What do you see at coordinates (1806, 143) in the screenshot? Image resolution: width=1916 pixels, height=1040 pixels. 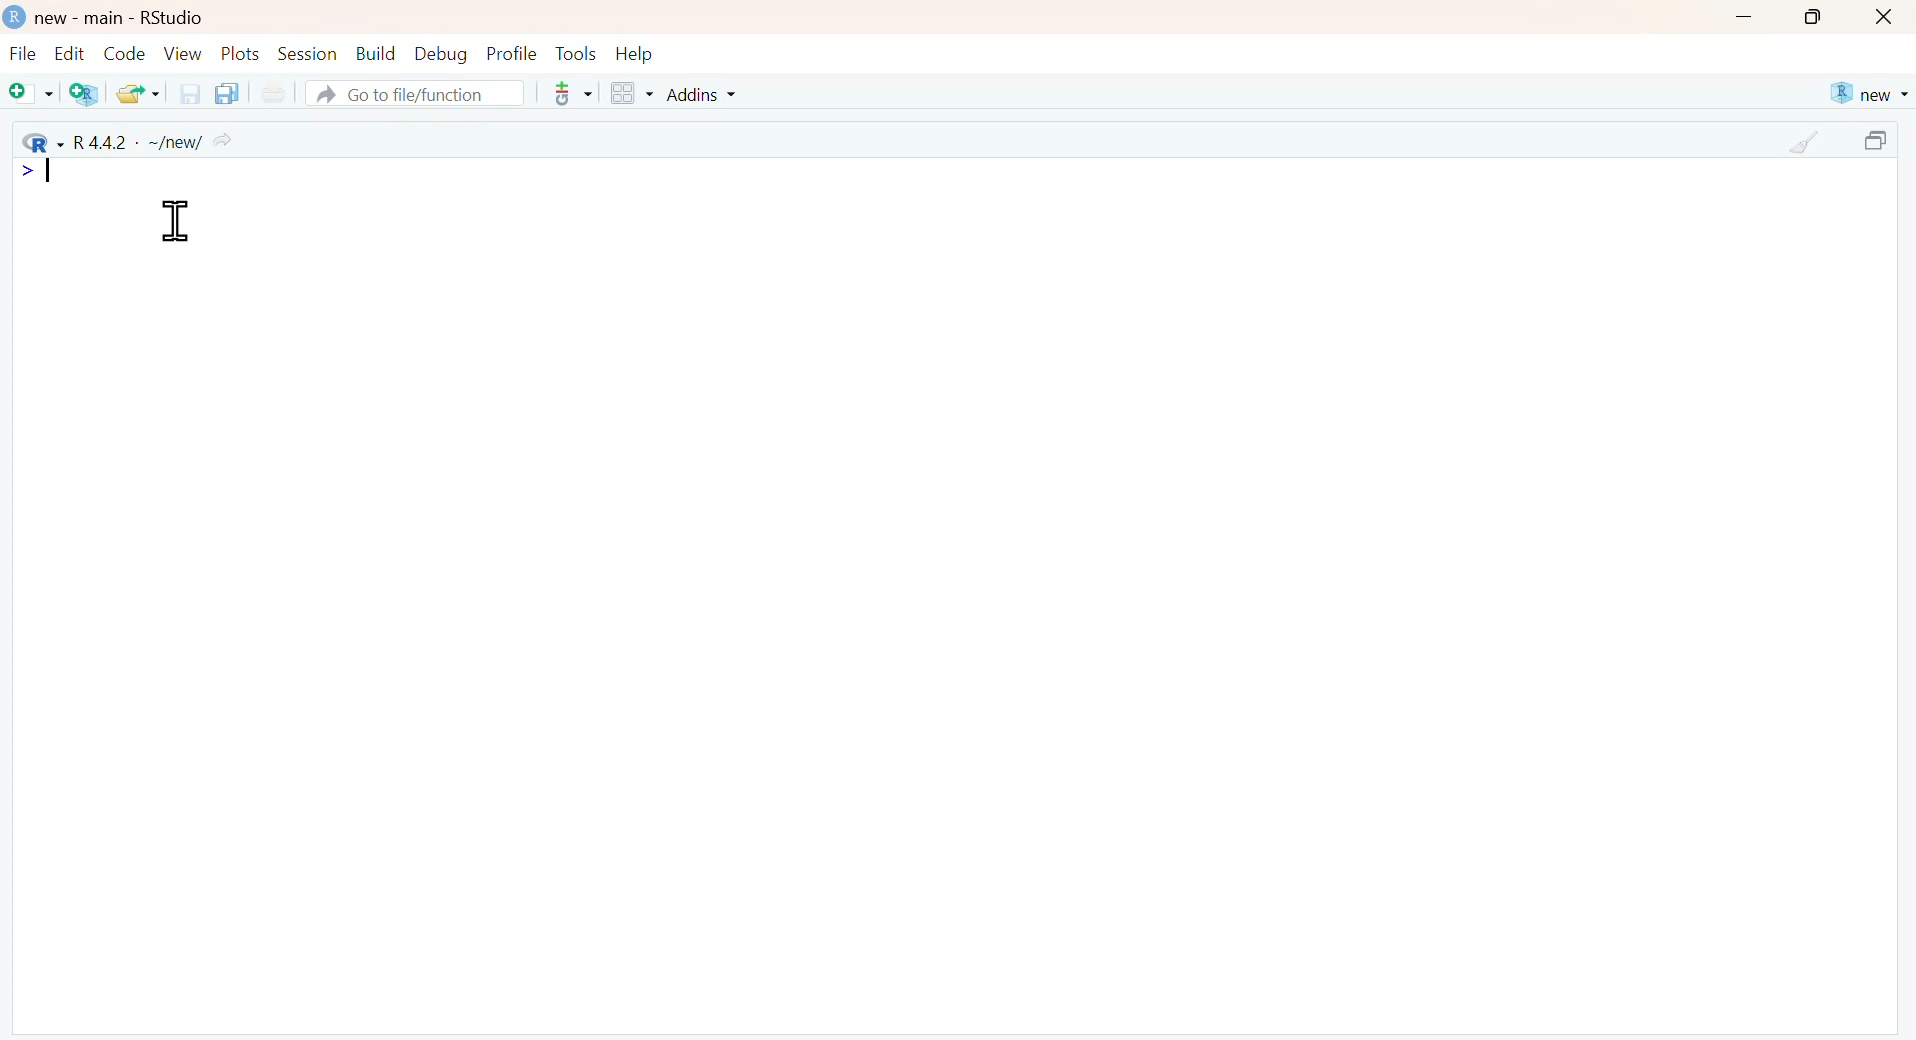 I see `clear console` at bounding box center [1806, 143].